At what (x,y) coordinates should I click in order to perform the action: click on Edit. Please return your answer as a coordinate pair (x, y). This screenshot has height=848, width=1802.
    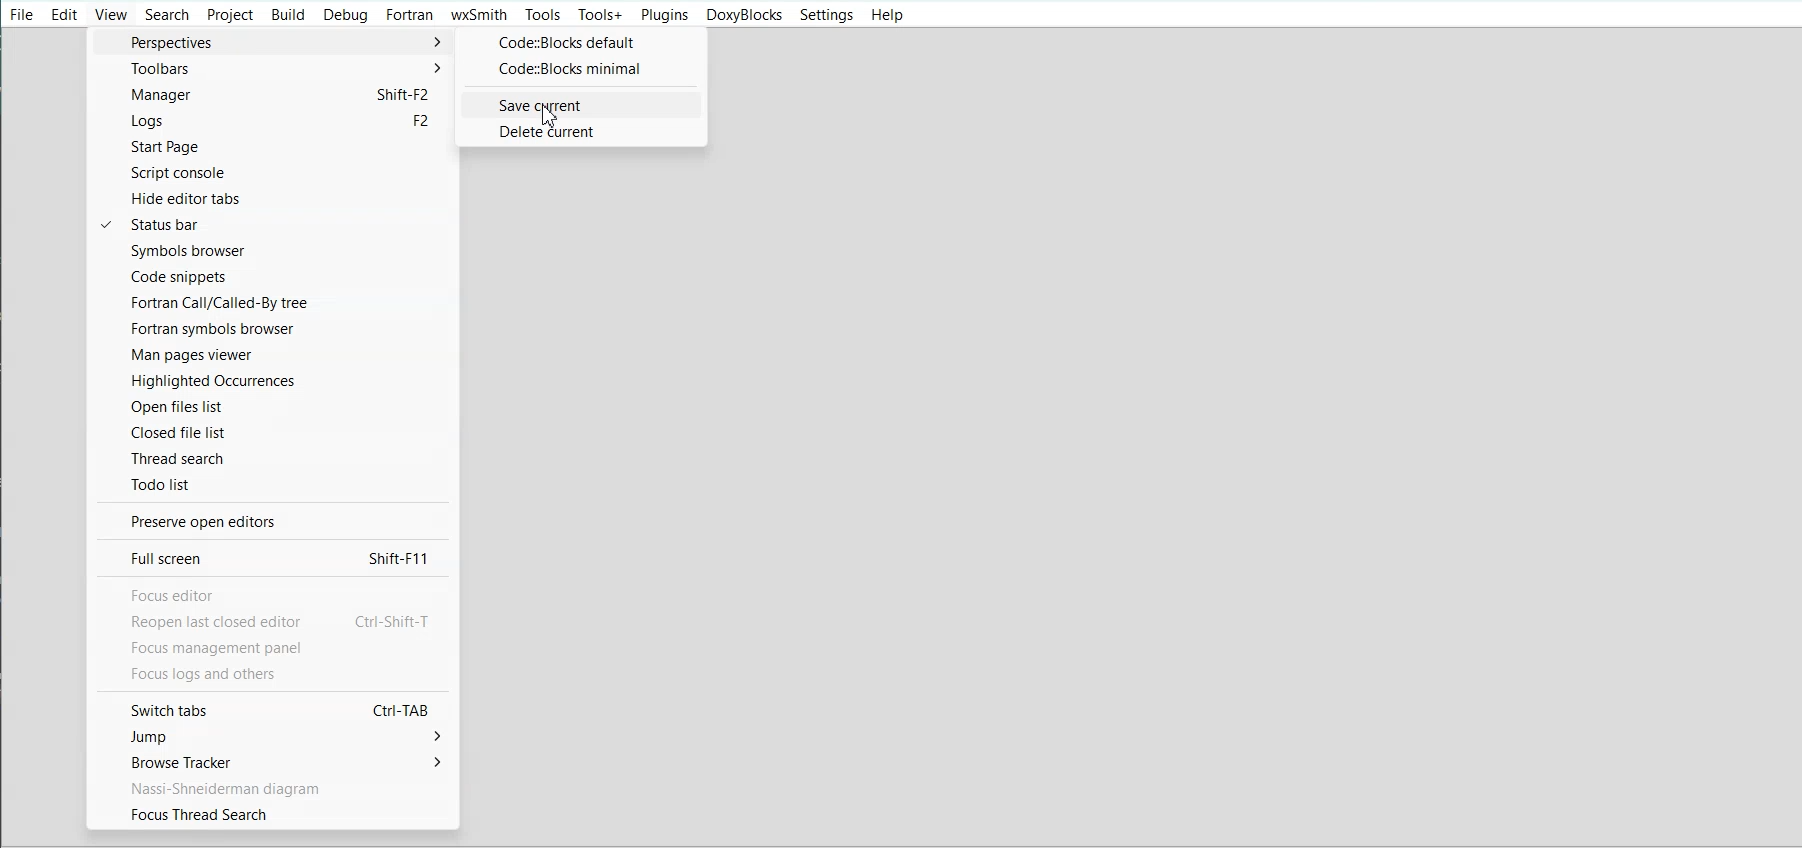
    Looking at the image, I should click on (64, 14).